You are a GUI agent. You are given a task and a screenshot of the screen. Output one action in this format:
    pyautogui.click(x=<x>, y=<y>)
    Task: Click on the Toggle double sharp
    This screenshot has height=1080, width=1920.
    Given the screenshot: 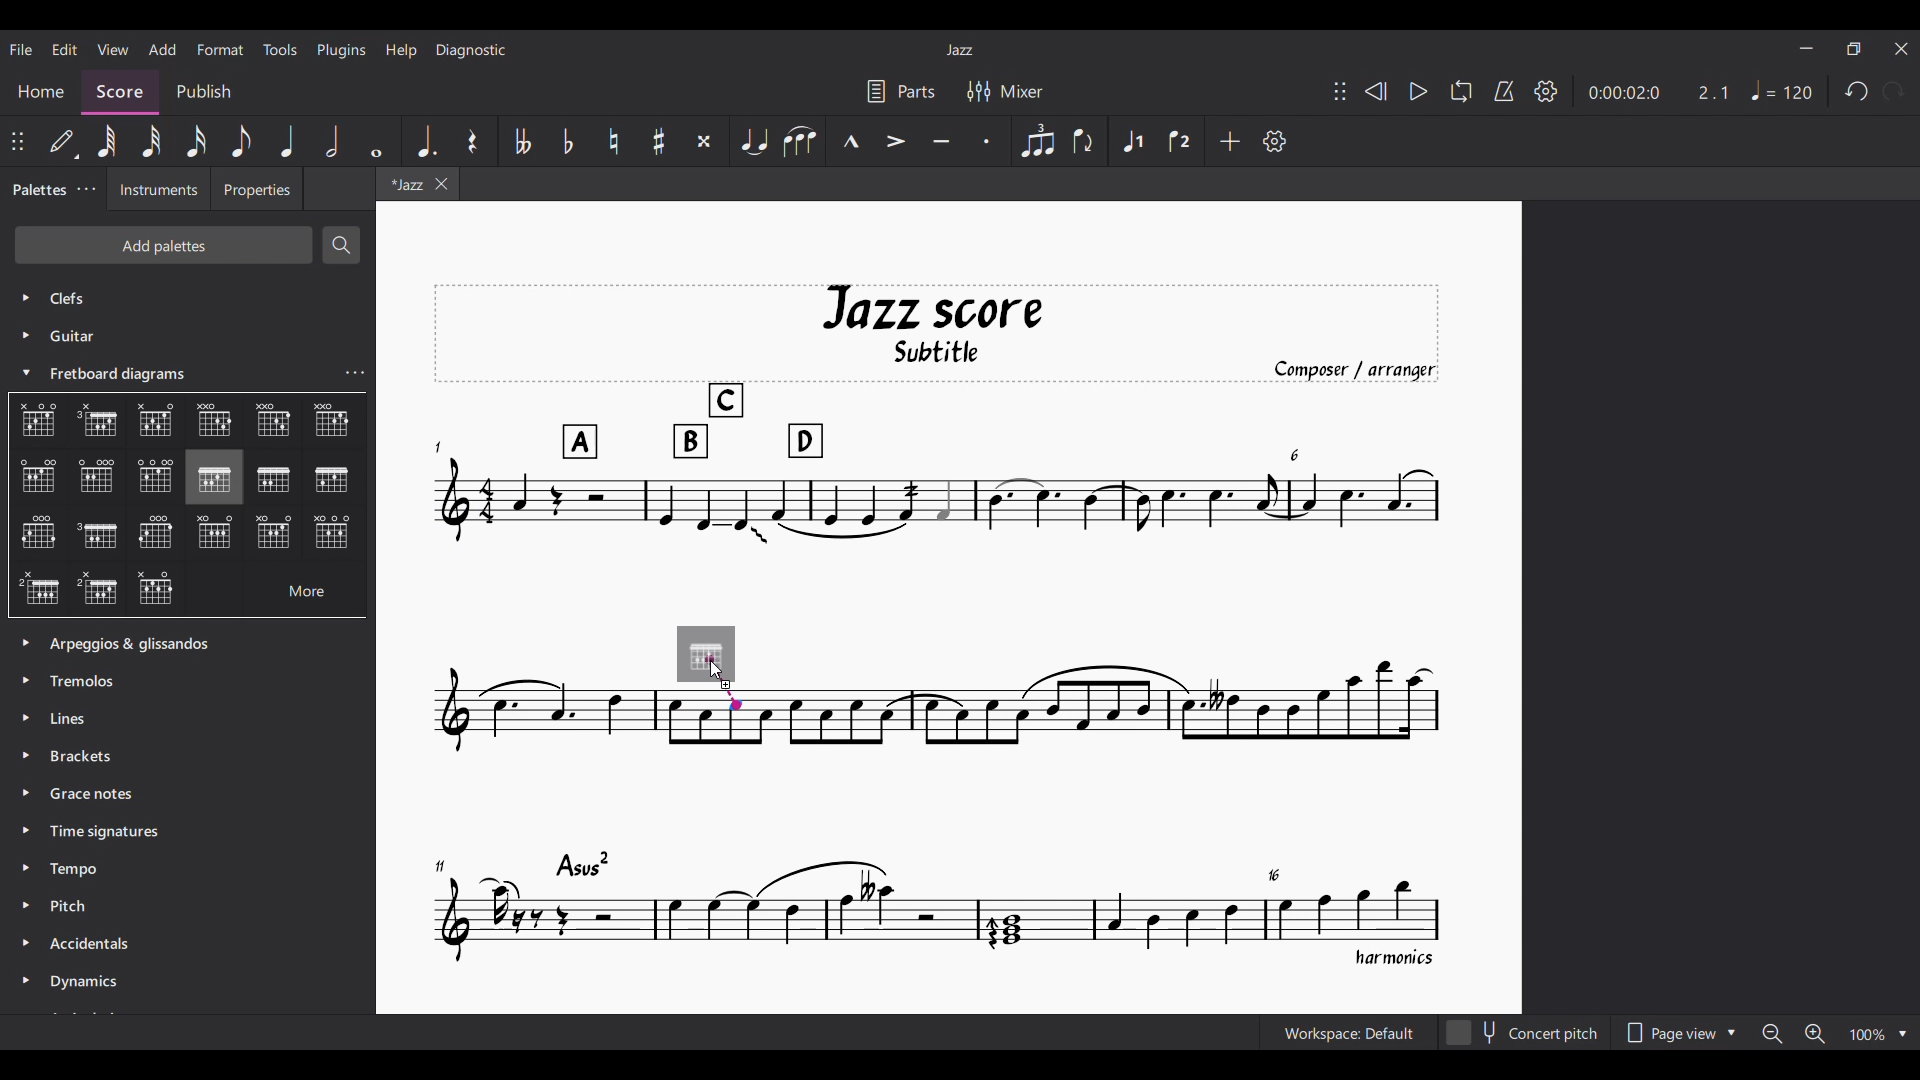 What is the action you would take?
    pyautogui.click(x=705, y=141)
    